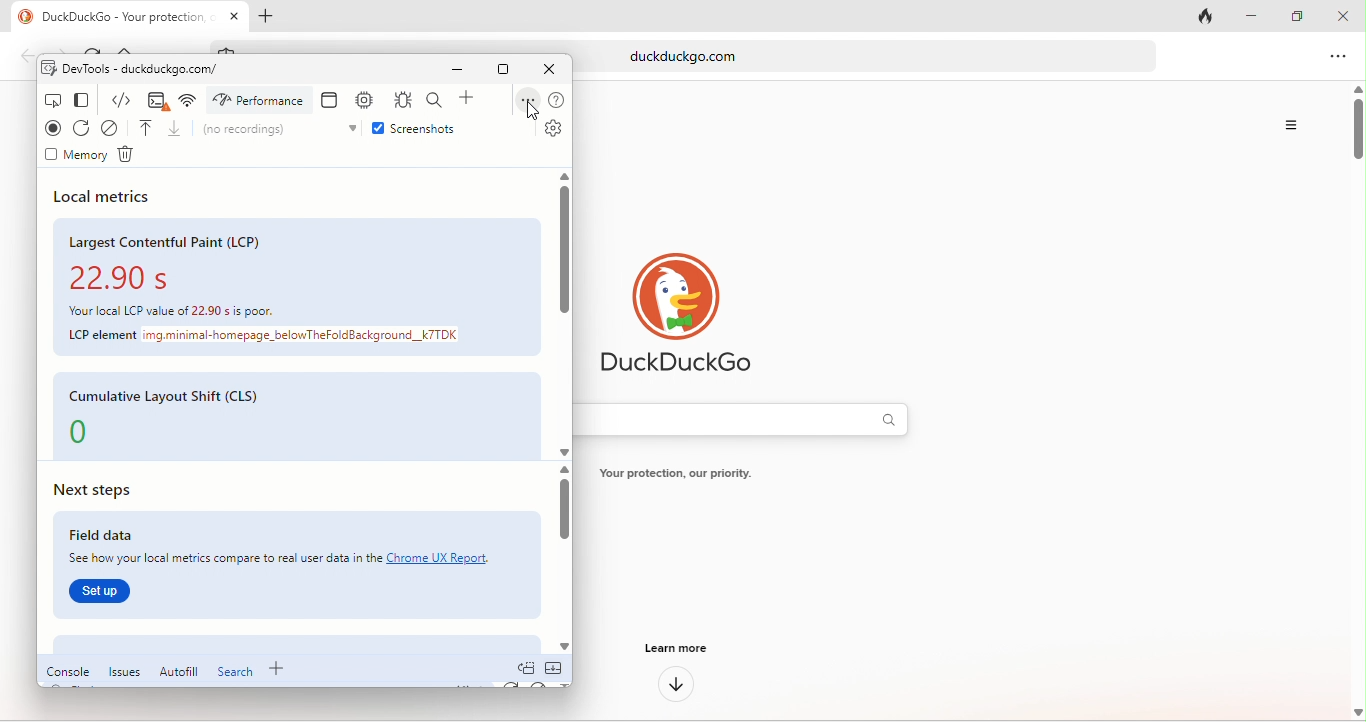  I want to click on help, so click(556, 100).